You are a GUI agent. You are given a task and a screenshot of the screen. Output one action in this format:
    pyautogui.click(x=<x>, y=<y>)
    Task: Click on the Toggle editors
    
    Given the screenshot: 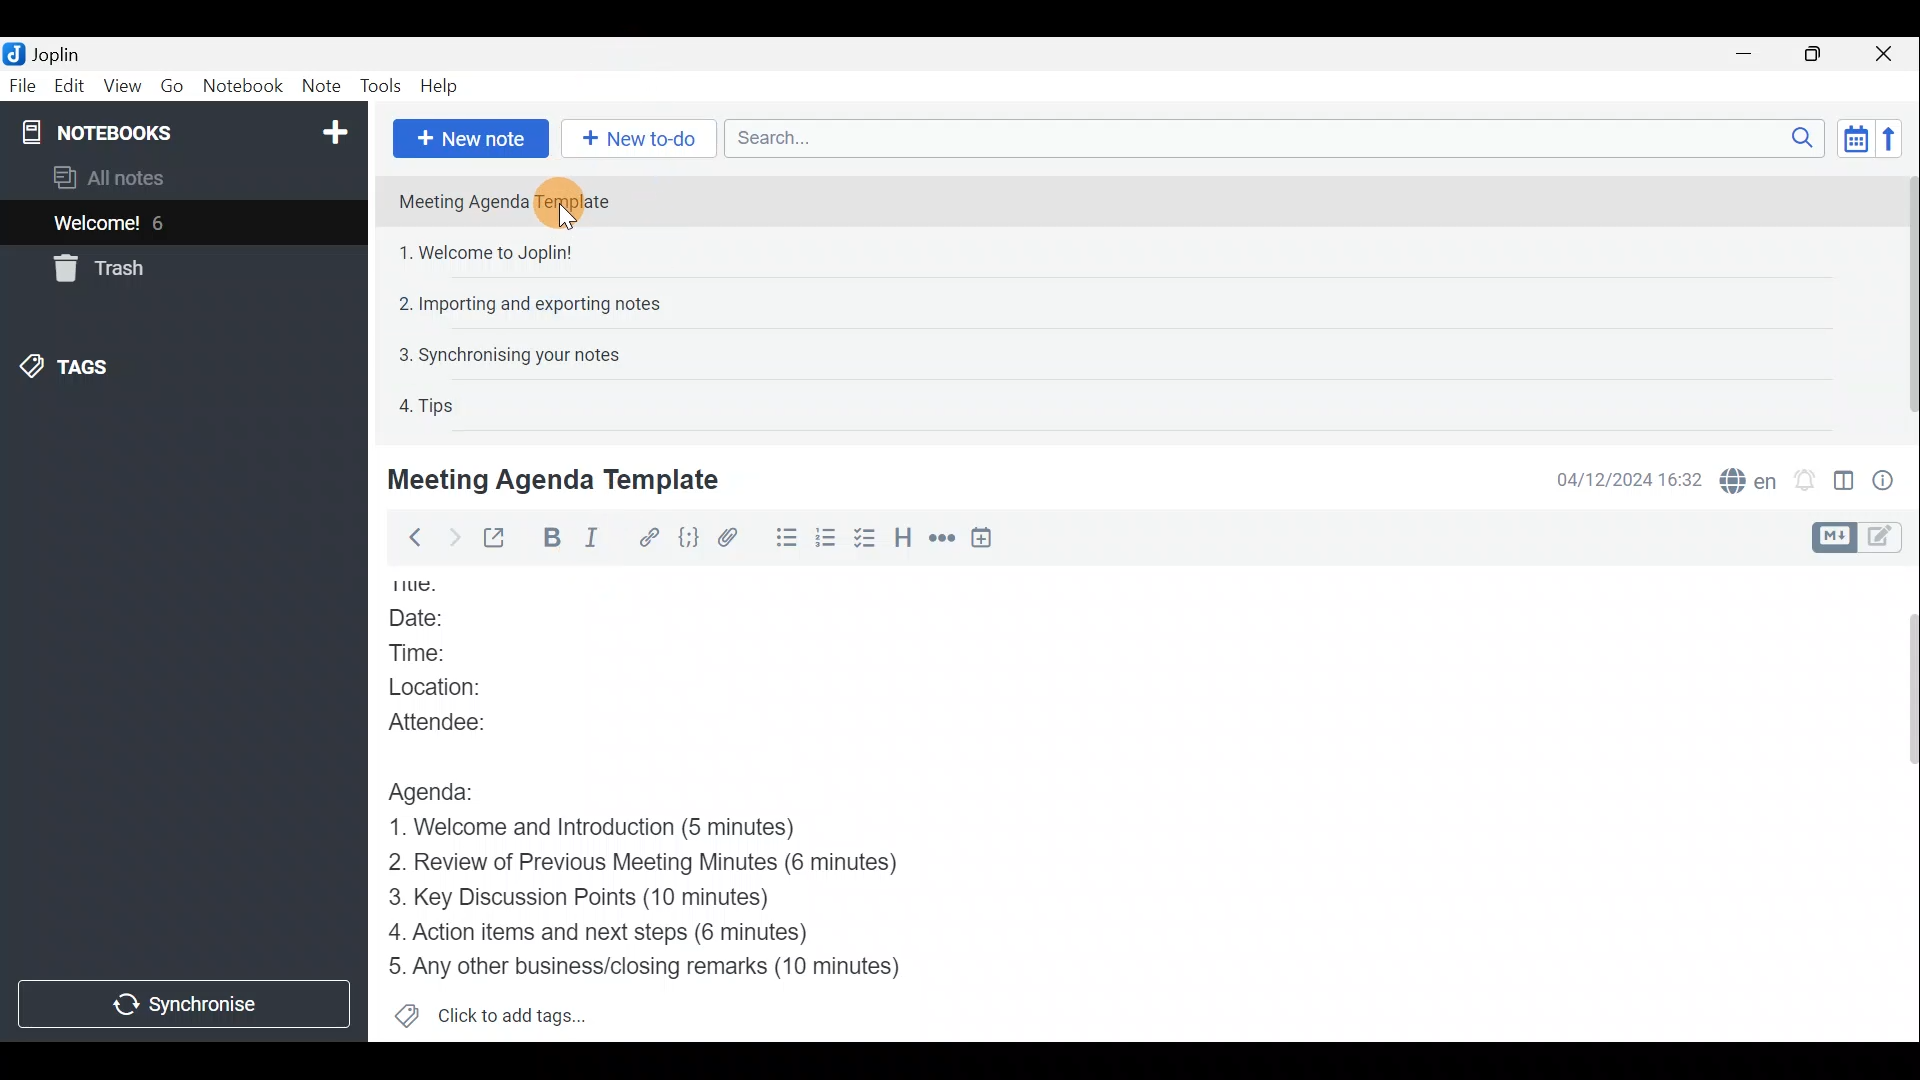 What is the action you would take?
    pyautogui.click(x=1885, y=539)
    